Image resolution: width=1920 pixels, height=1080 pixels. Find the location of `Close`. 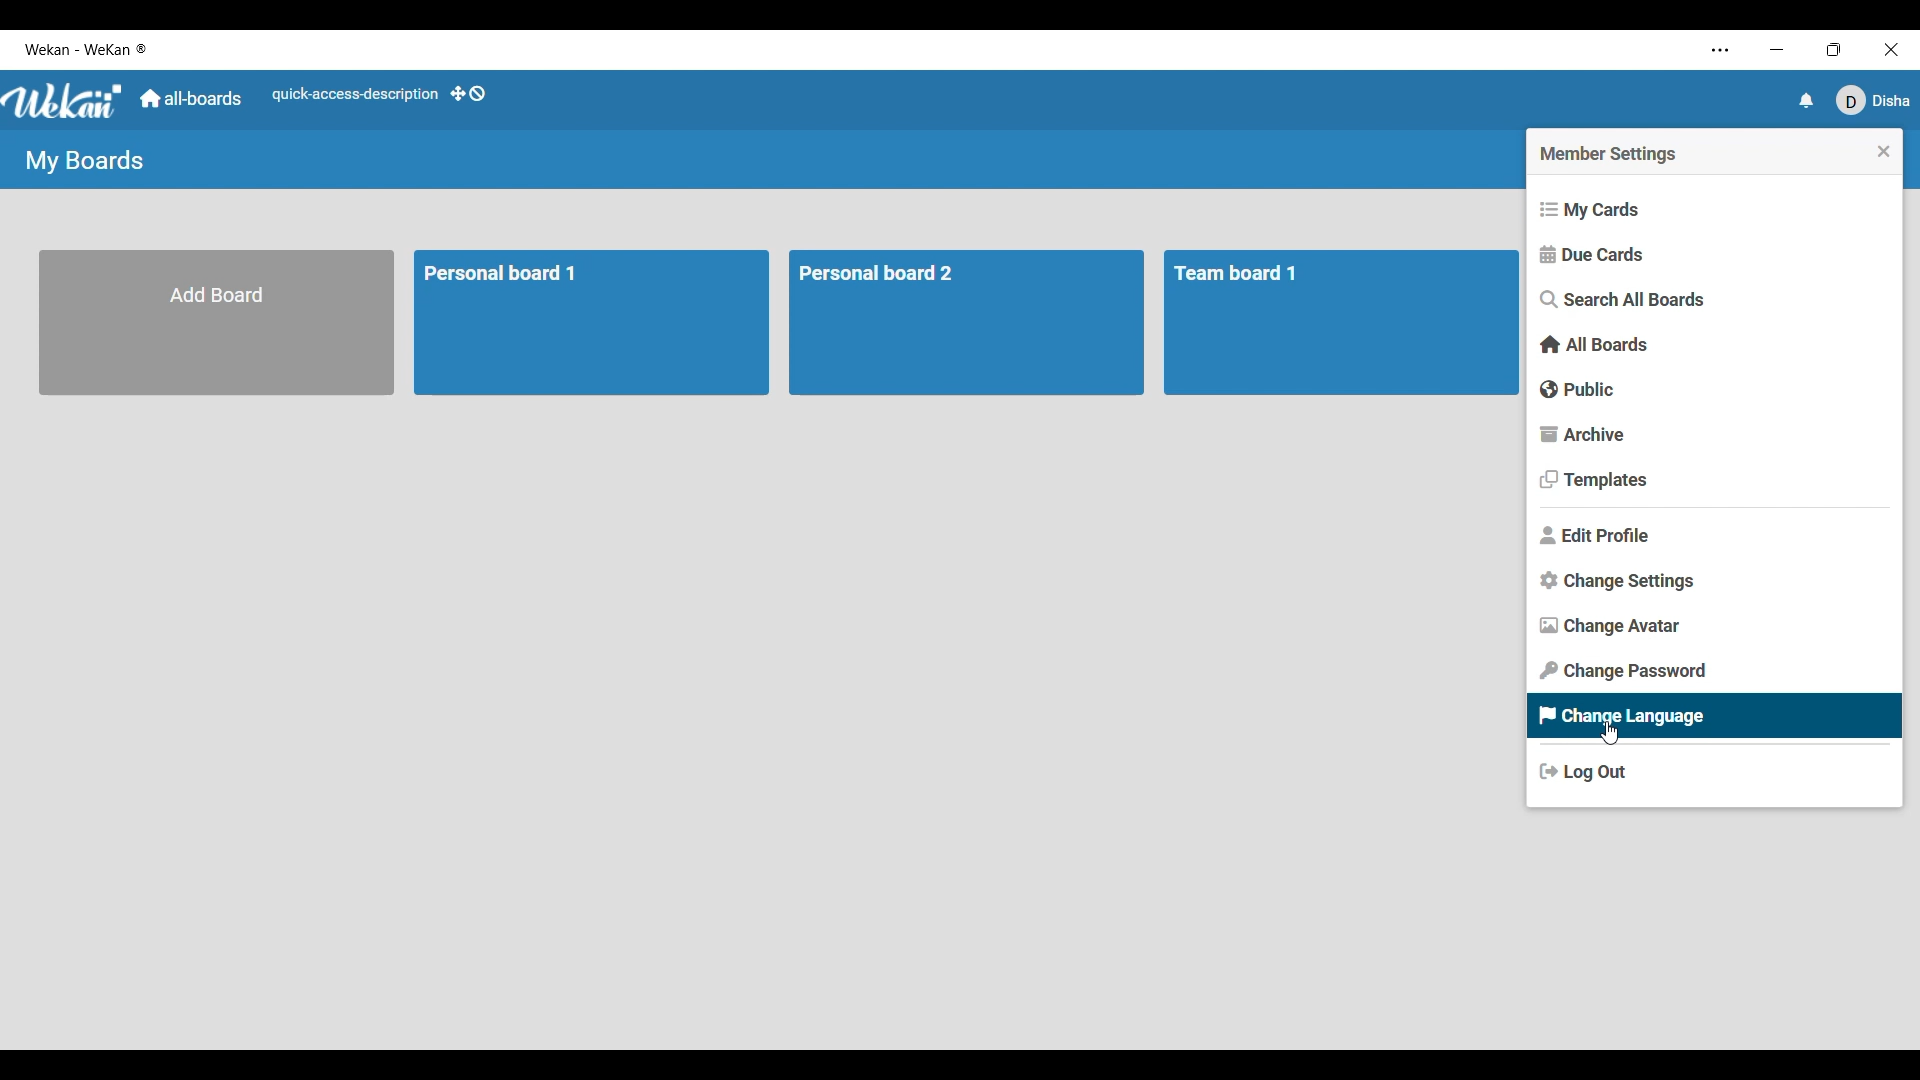

Close is located at coordinates (1884, 151).